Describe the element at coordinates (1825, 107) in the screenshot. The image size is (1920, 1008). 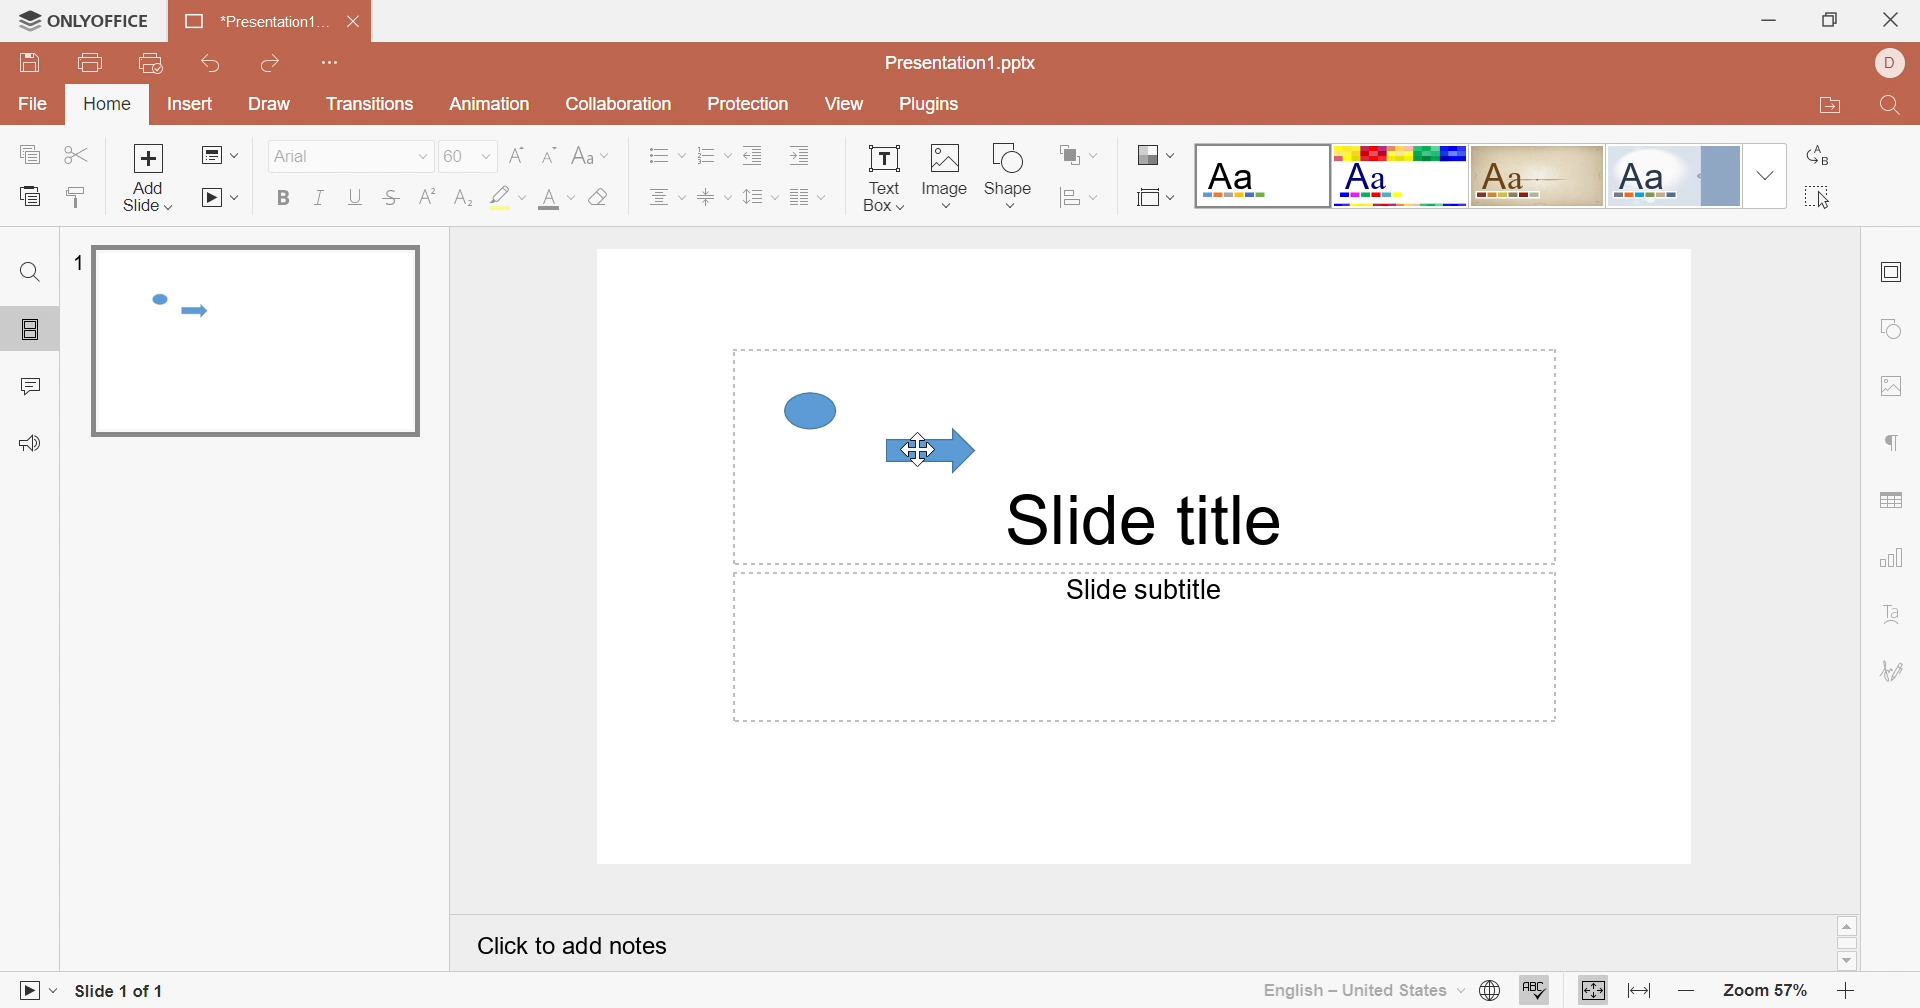
I see `Open file location` at that location.